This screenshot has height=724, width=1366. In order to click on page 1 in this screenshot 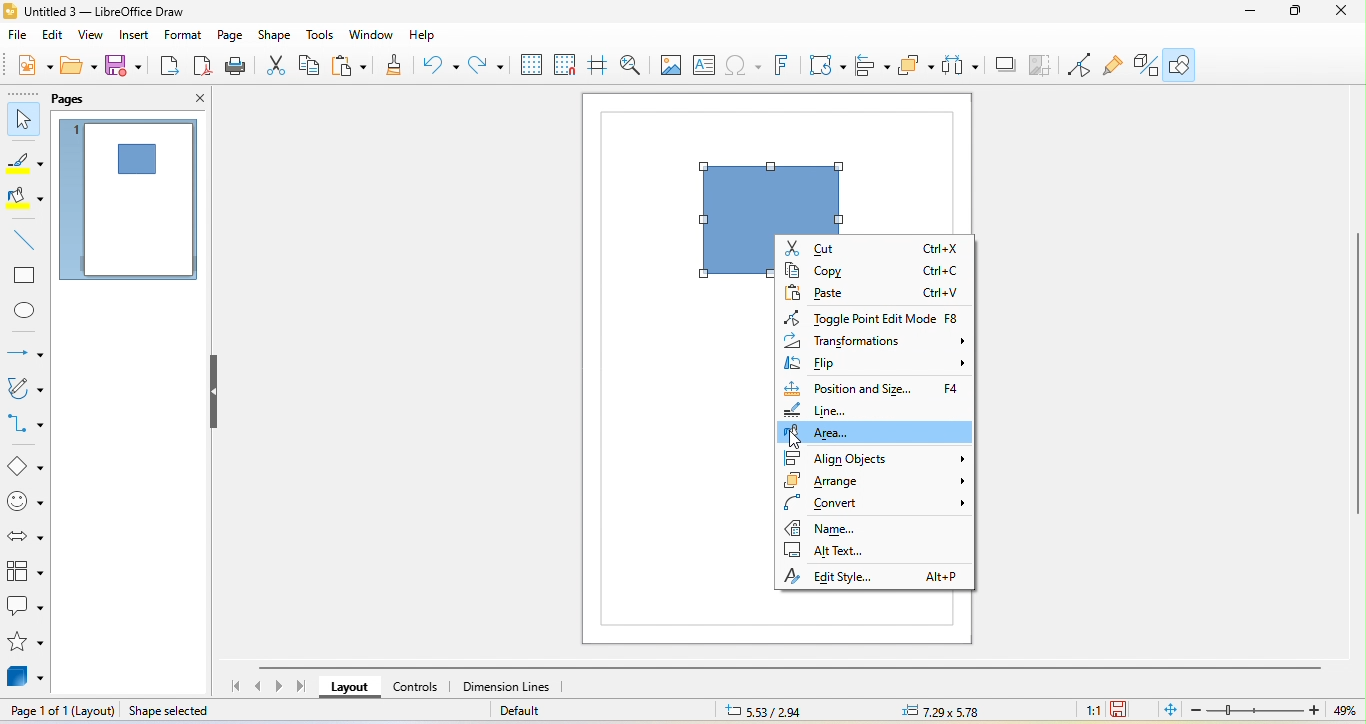, I will do `click(132, 202)`.